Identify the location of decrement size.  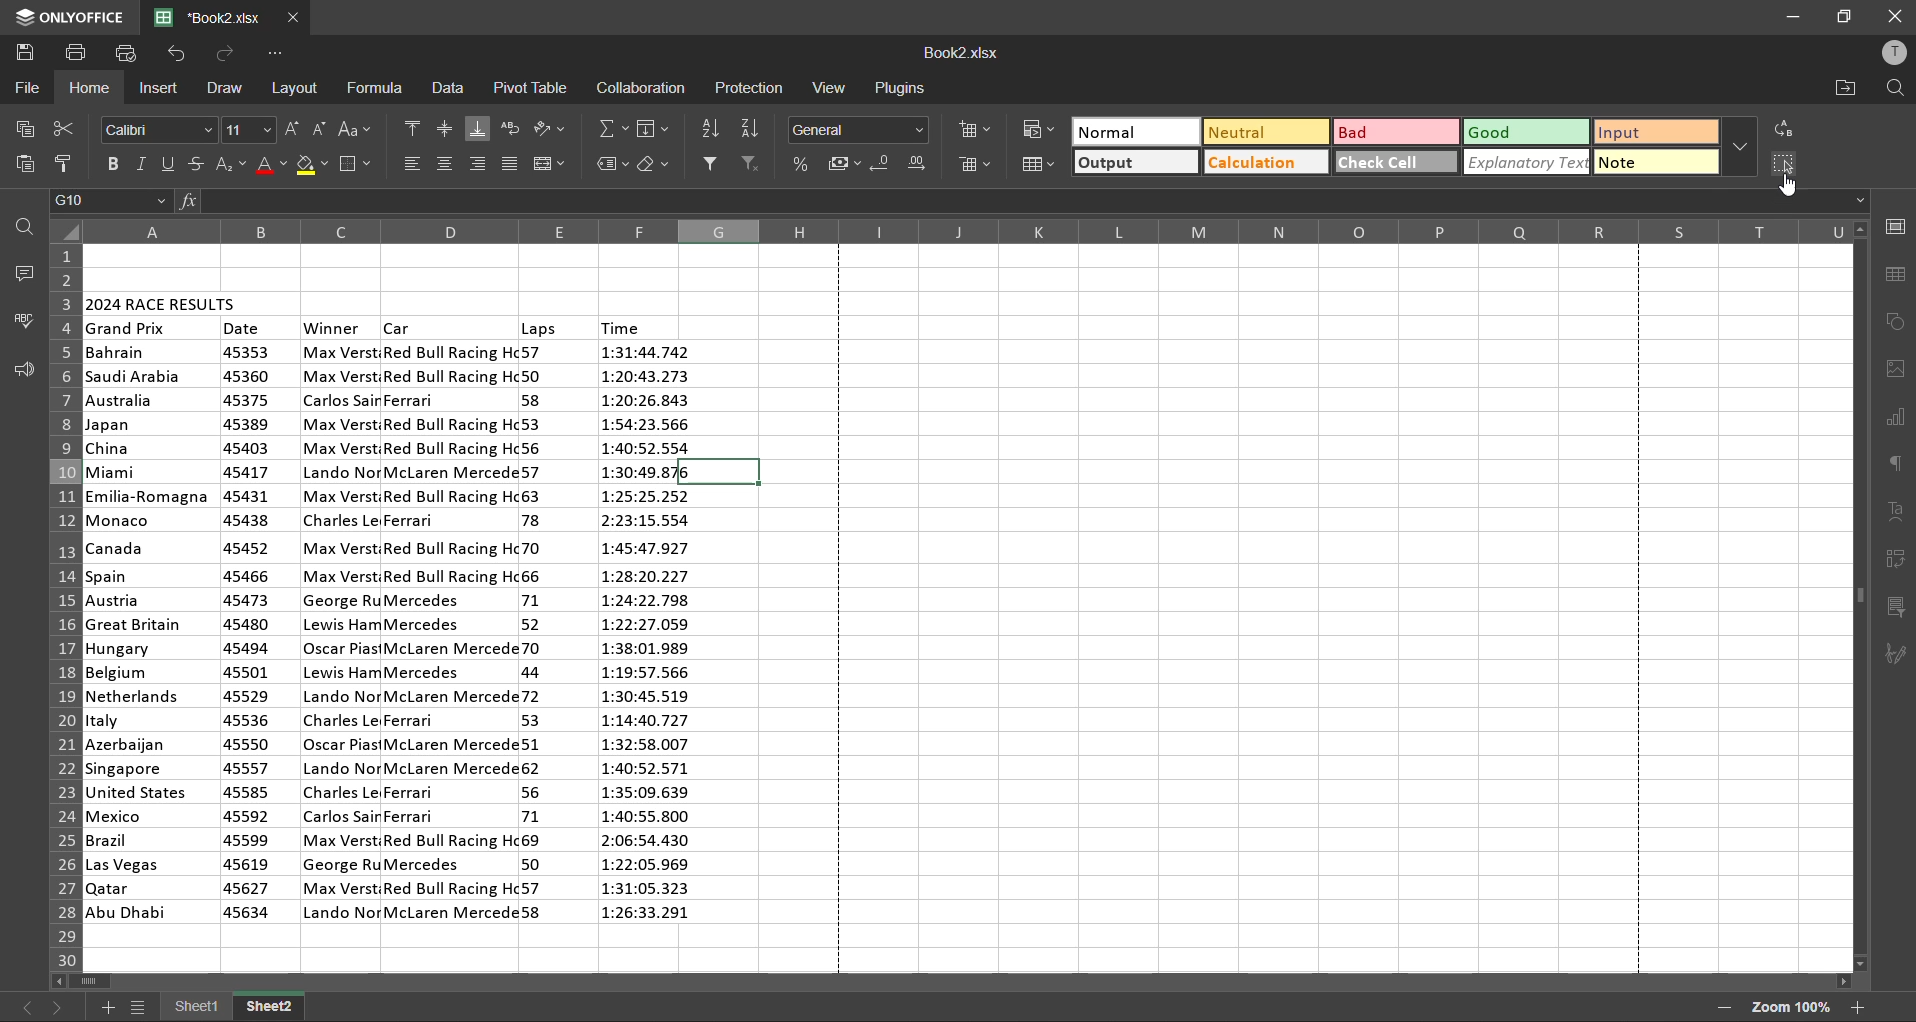
(320, 130).